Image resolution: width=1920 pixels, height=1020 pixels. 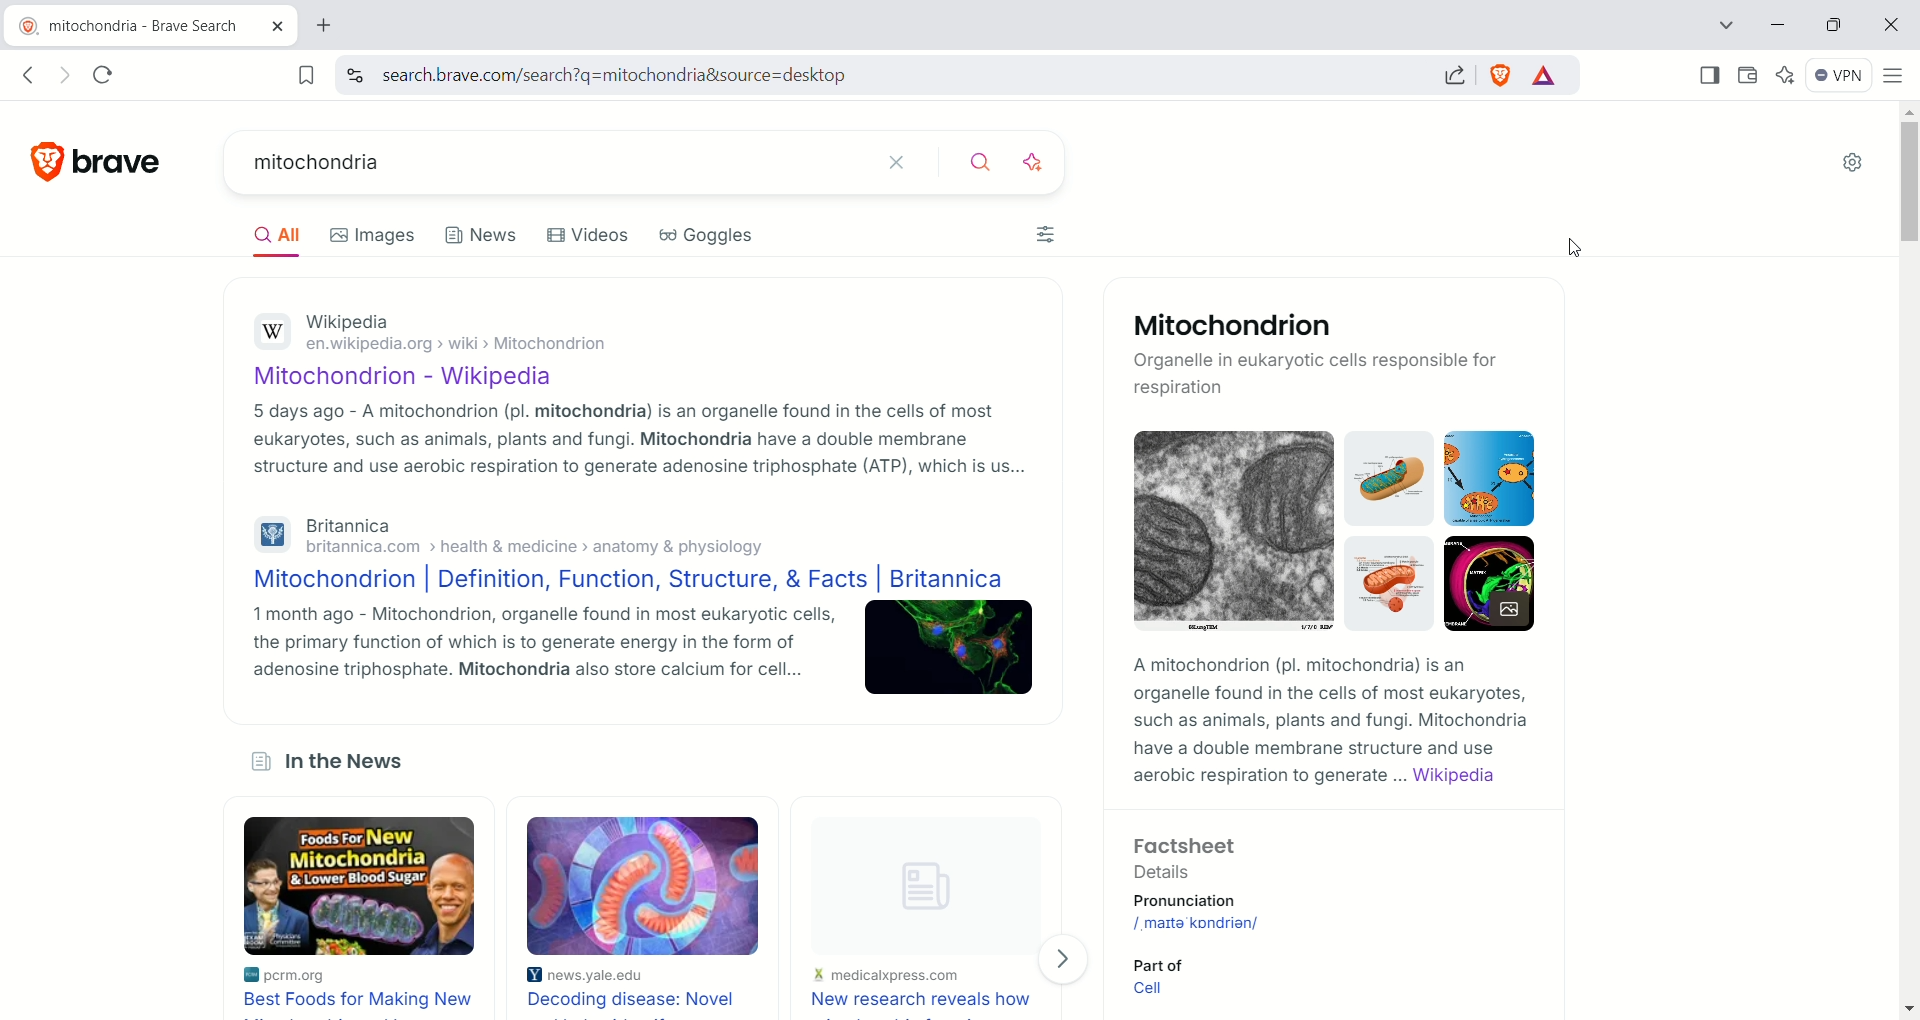 I want to click on rewards, so click(x=1544, y=77).